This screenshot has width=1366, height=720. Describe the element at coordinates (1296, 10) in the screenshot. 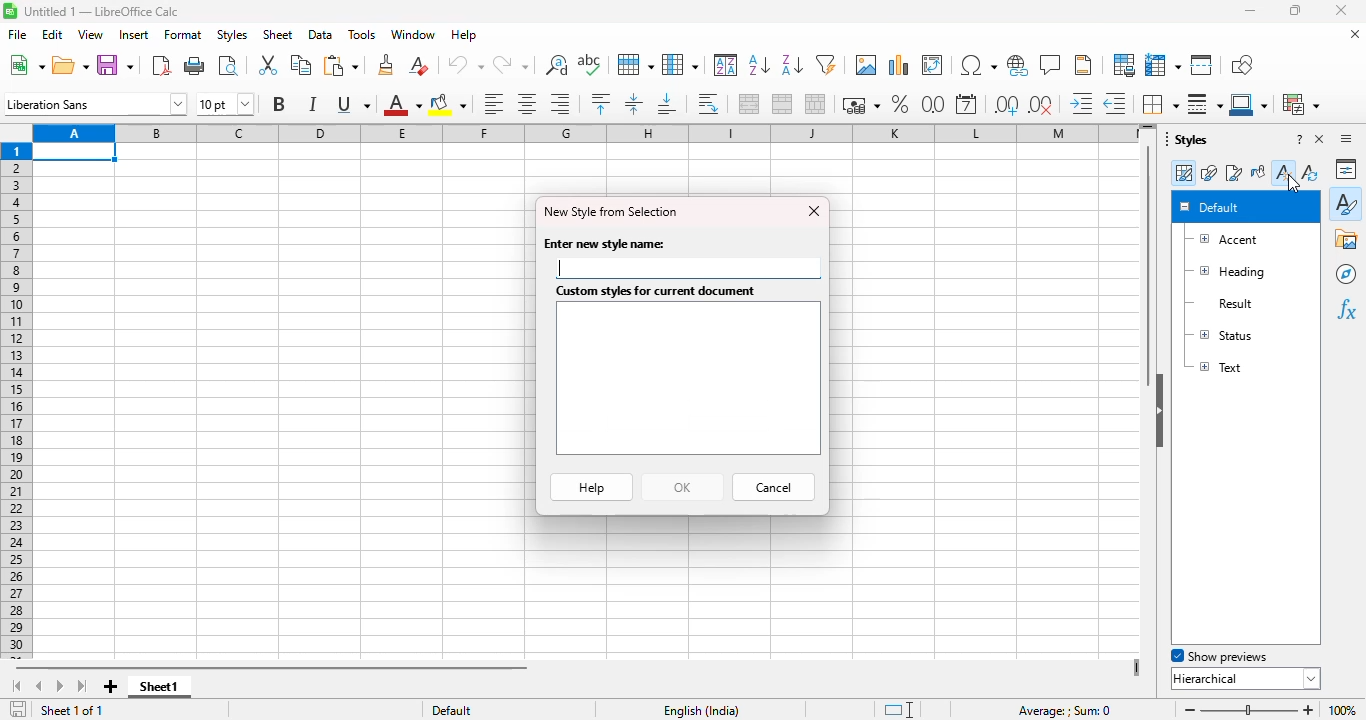

I see `maximize` at that location.